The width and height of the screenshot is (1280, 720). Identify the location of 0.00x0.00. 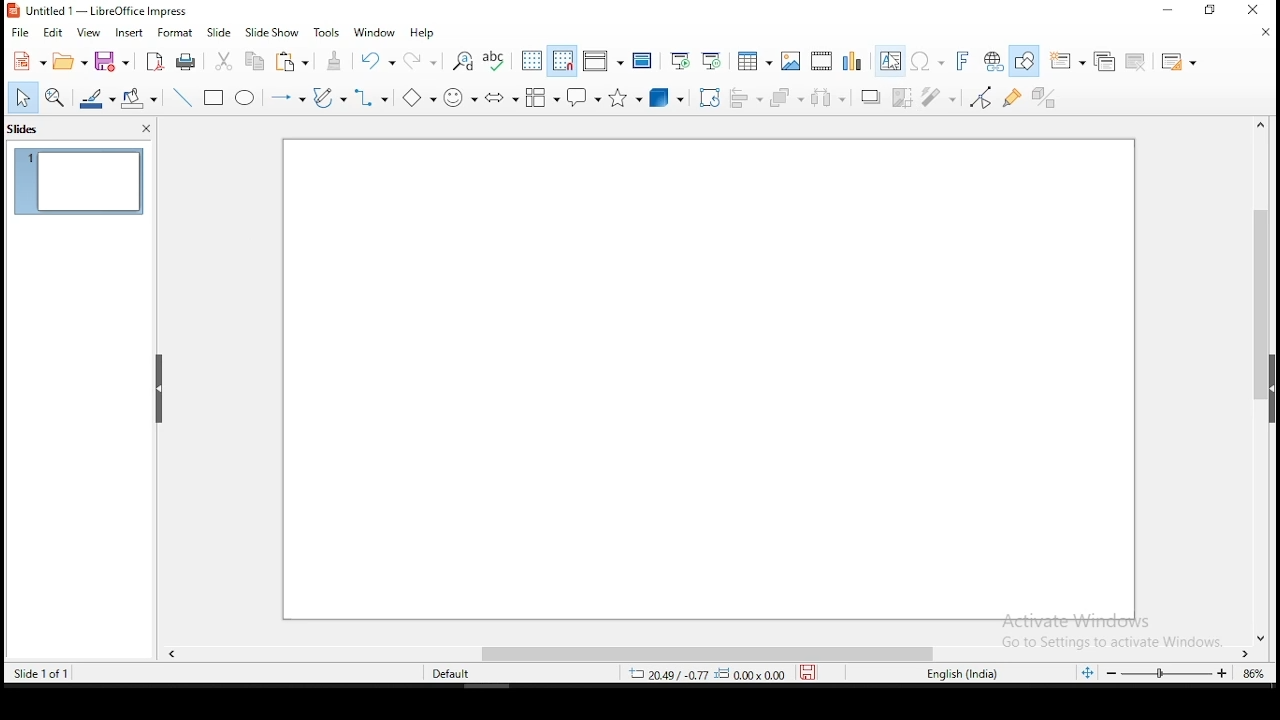
(749, 674).